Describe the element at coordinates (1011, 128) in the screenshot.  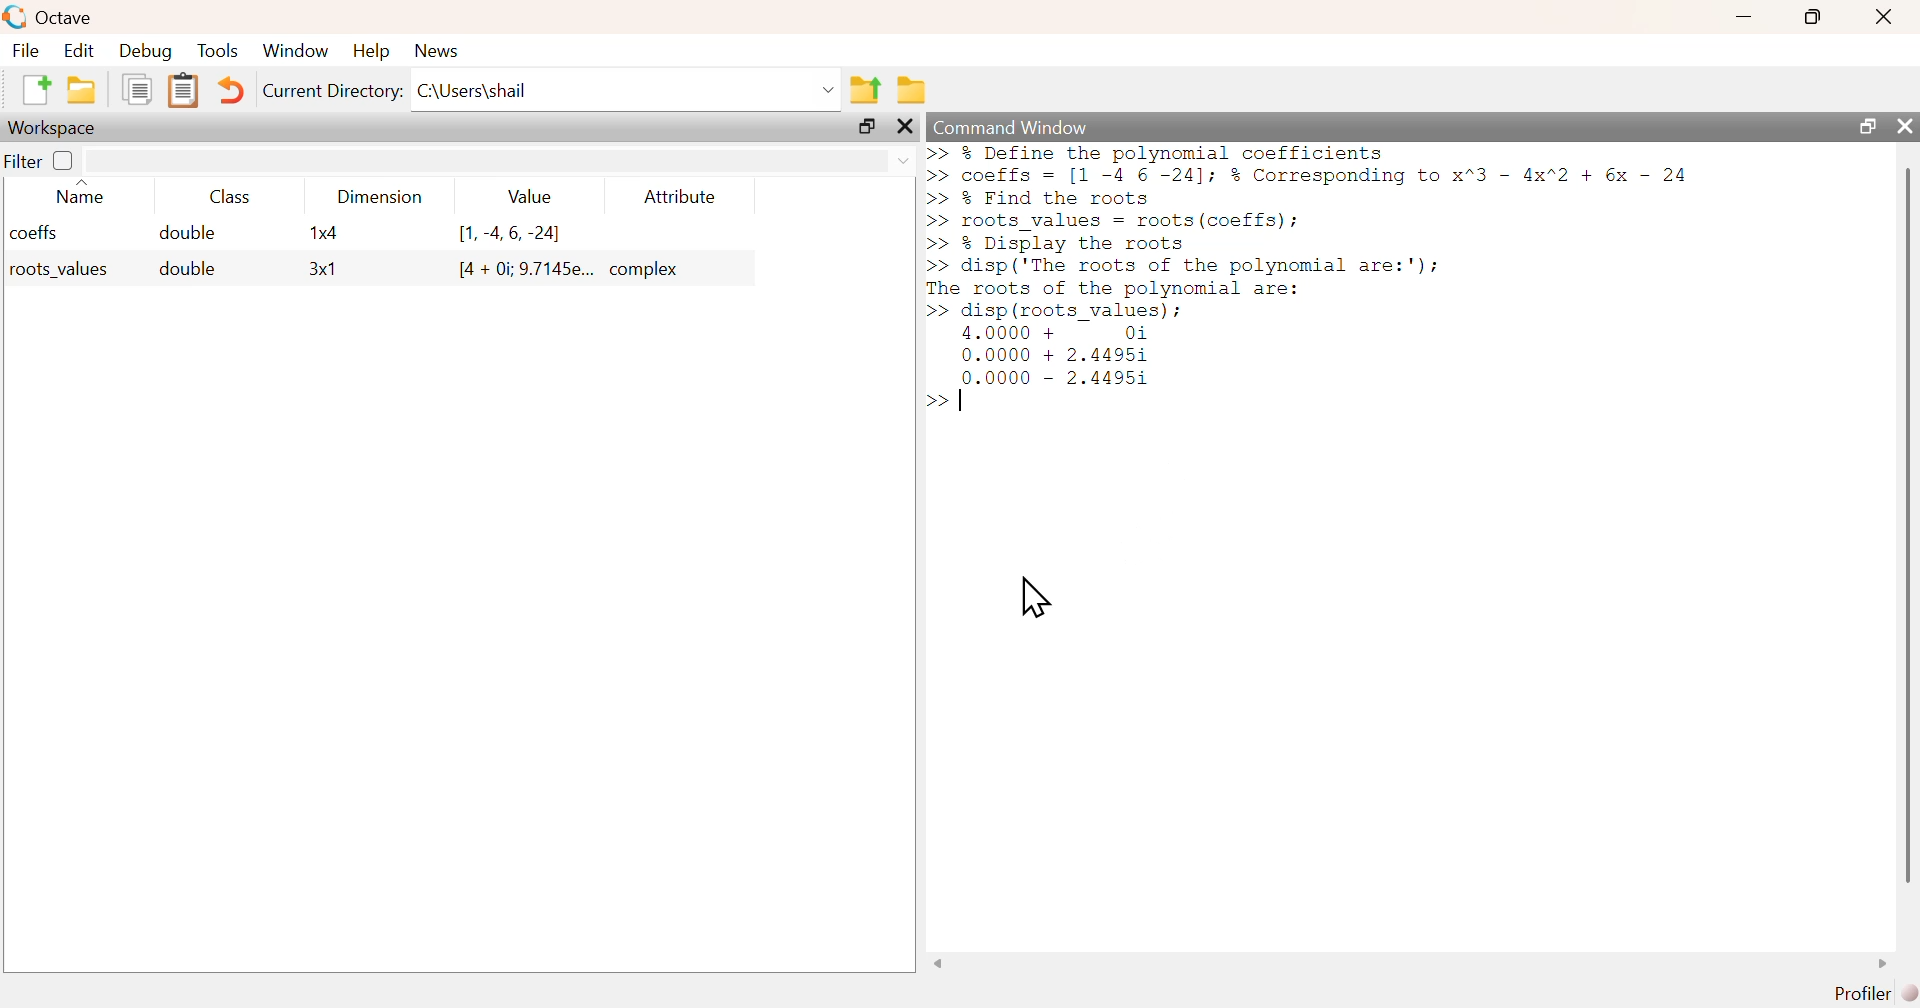
I see `Command Window` at that location.